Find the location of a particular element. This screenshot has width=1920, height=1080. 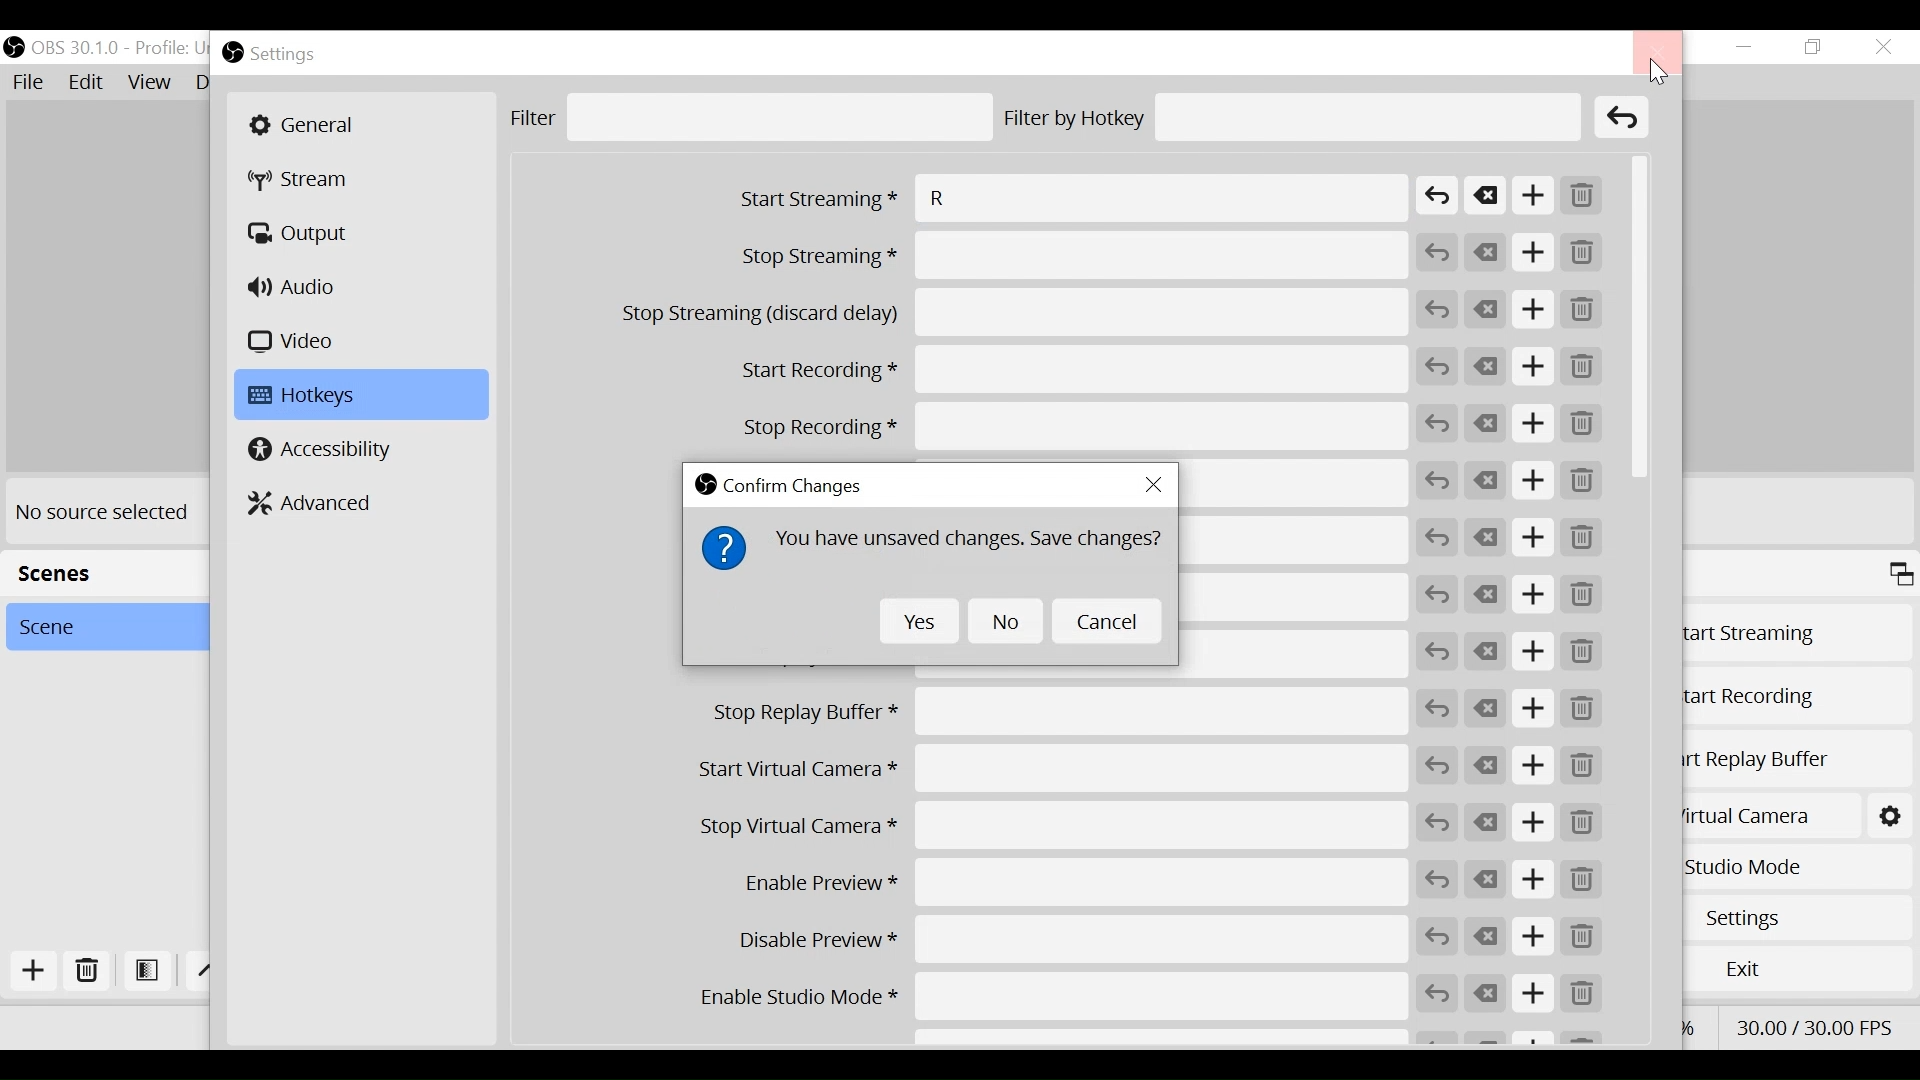

Remove is located at coordinates (1583, 995).